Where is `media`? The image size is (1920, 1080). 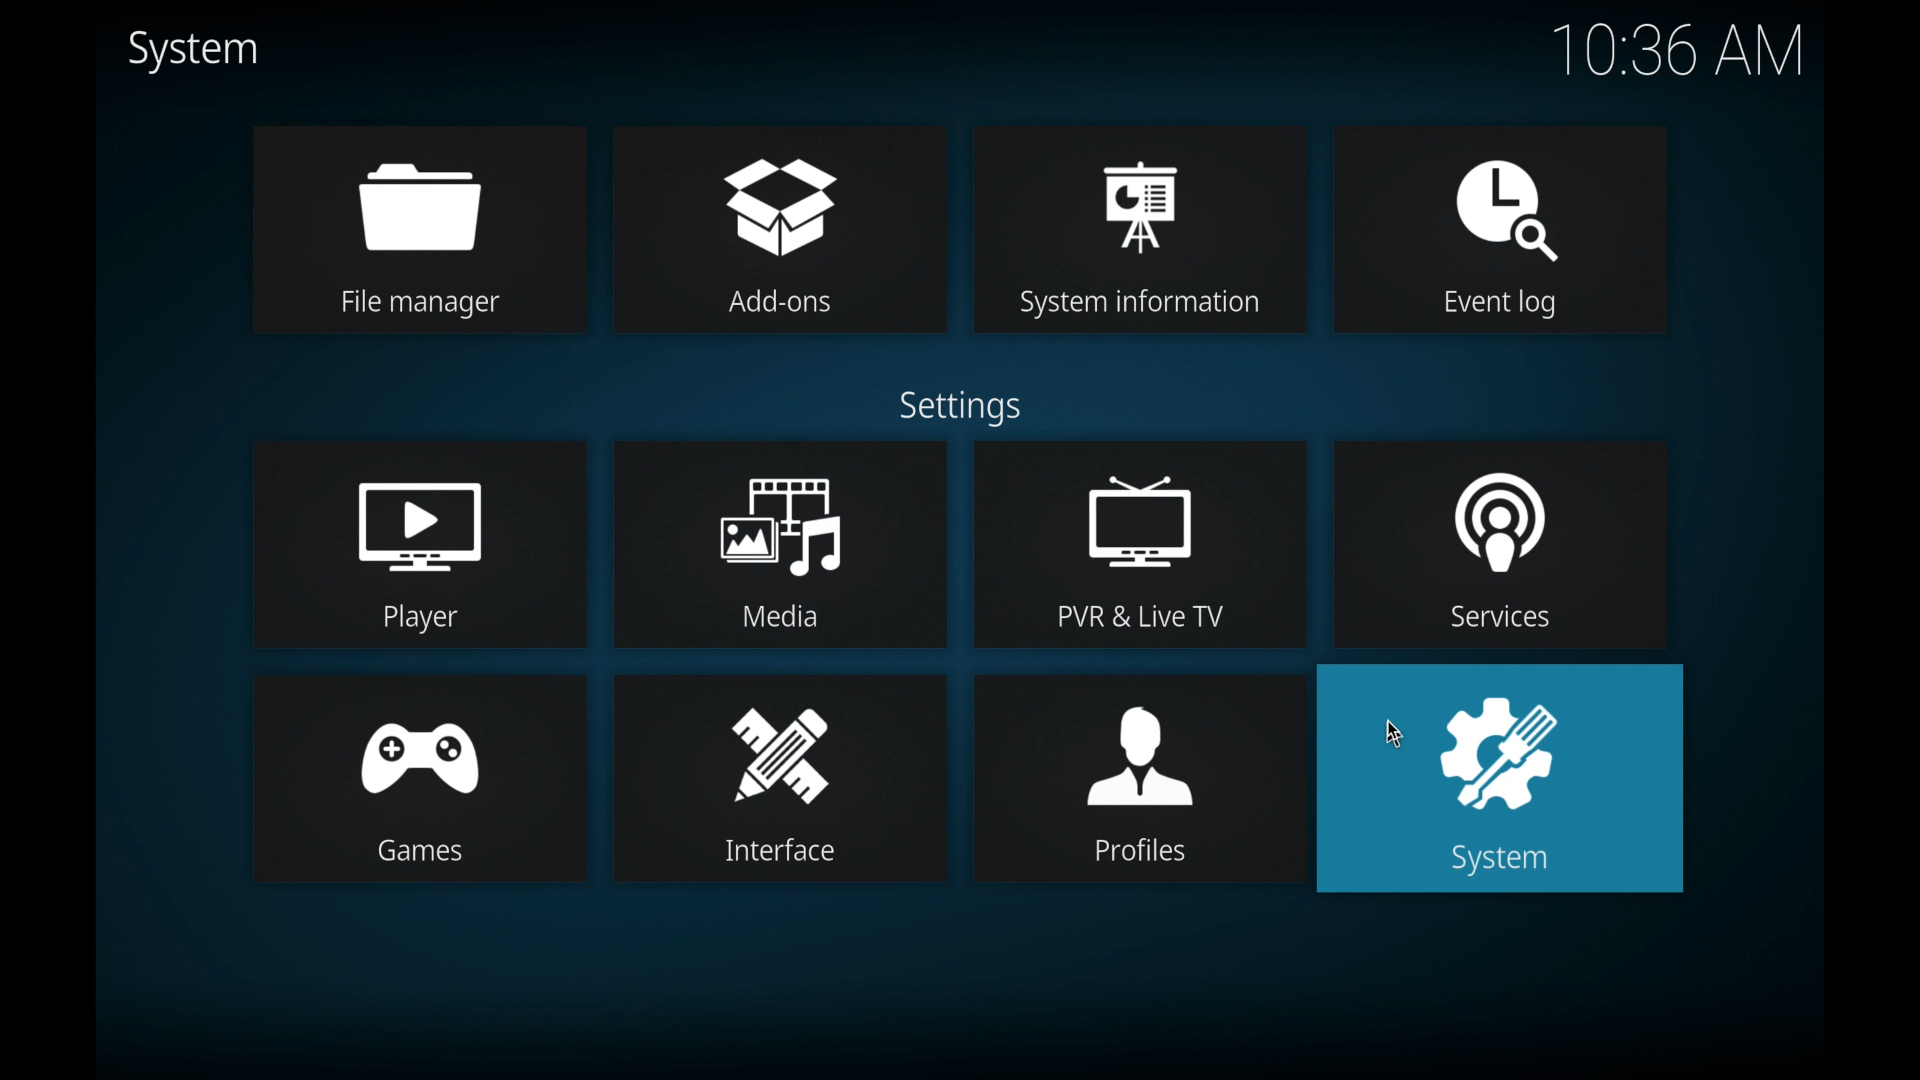 media is located at coordinates (782, 543).